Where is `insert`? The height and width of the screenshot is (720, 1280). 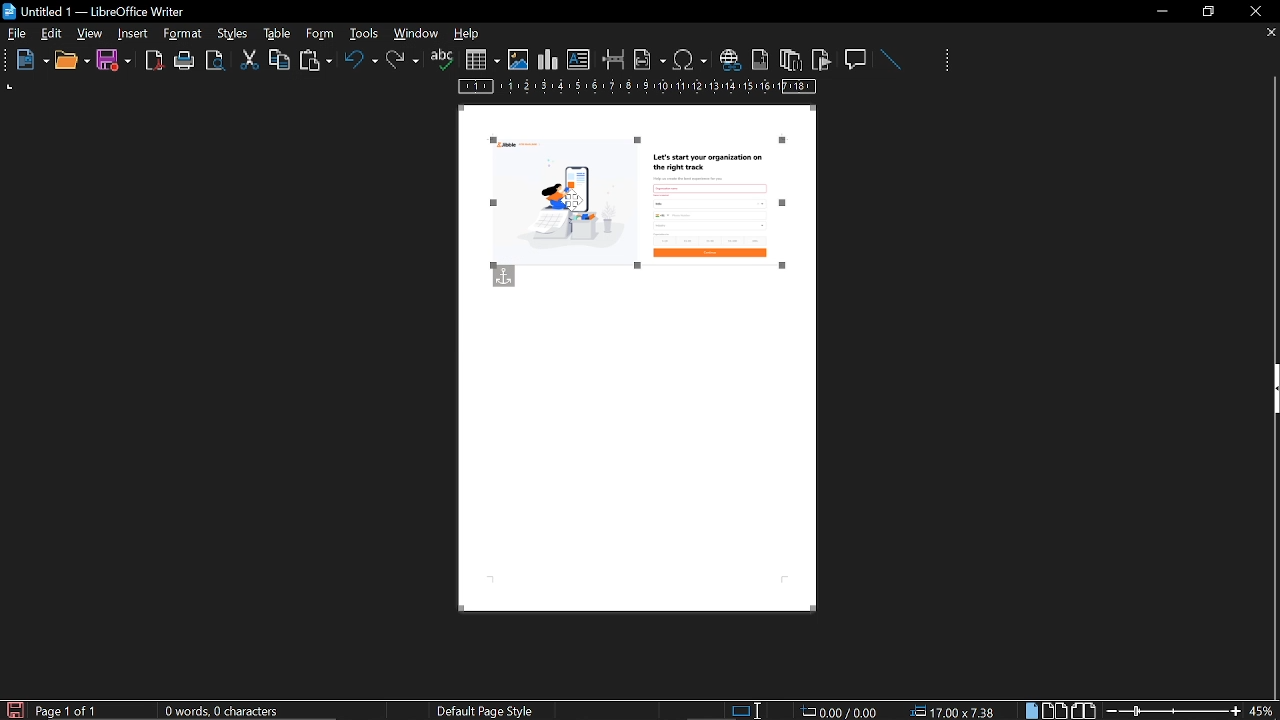
insert is located at coordinates (134, 34).